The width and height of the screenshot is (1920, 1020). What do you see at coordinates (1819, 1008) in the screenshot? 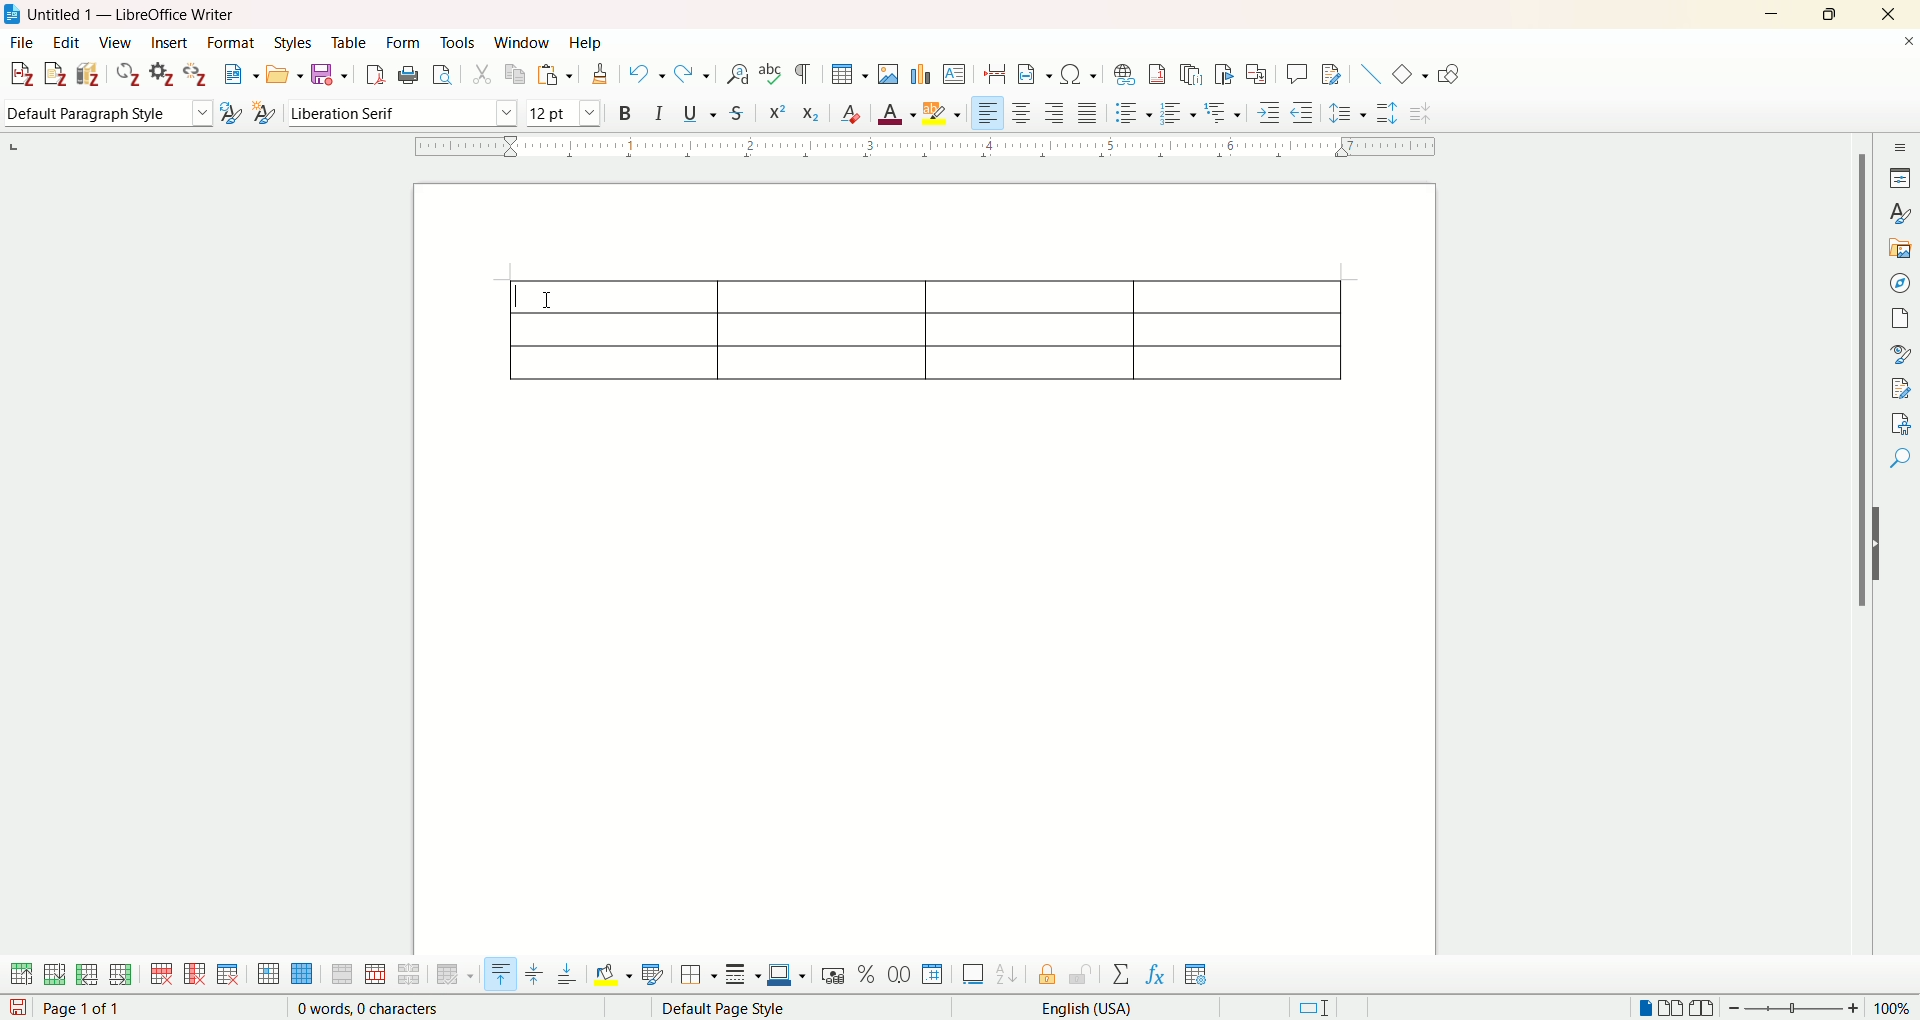
I see `zoom factor` at bounding box center [1819, 1008].